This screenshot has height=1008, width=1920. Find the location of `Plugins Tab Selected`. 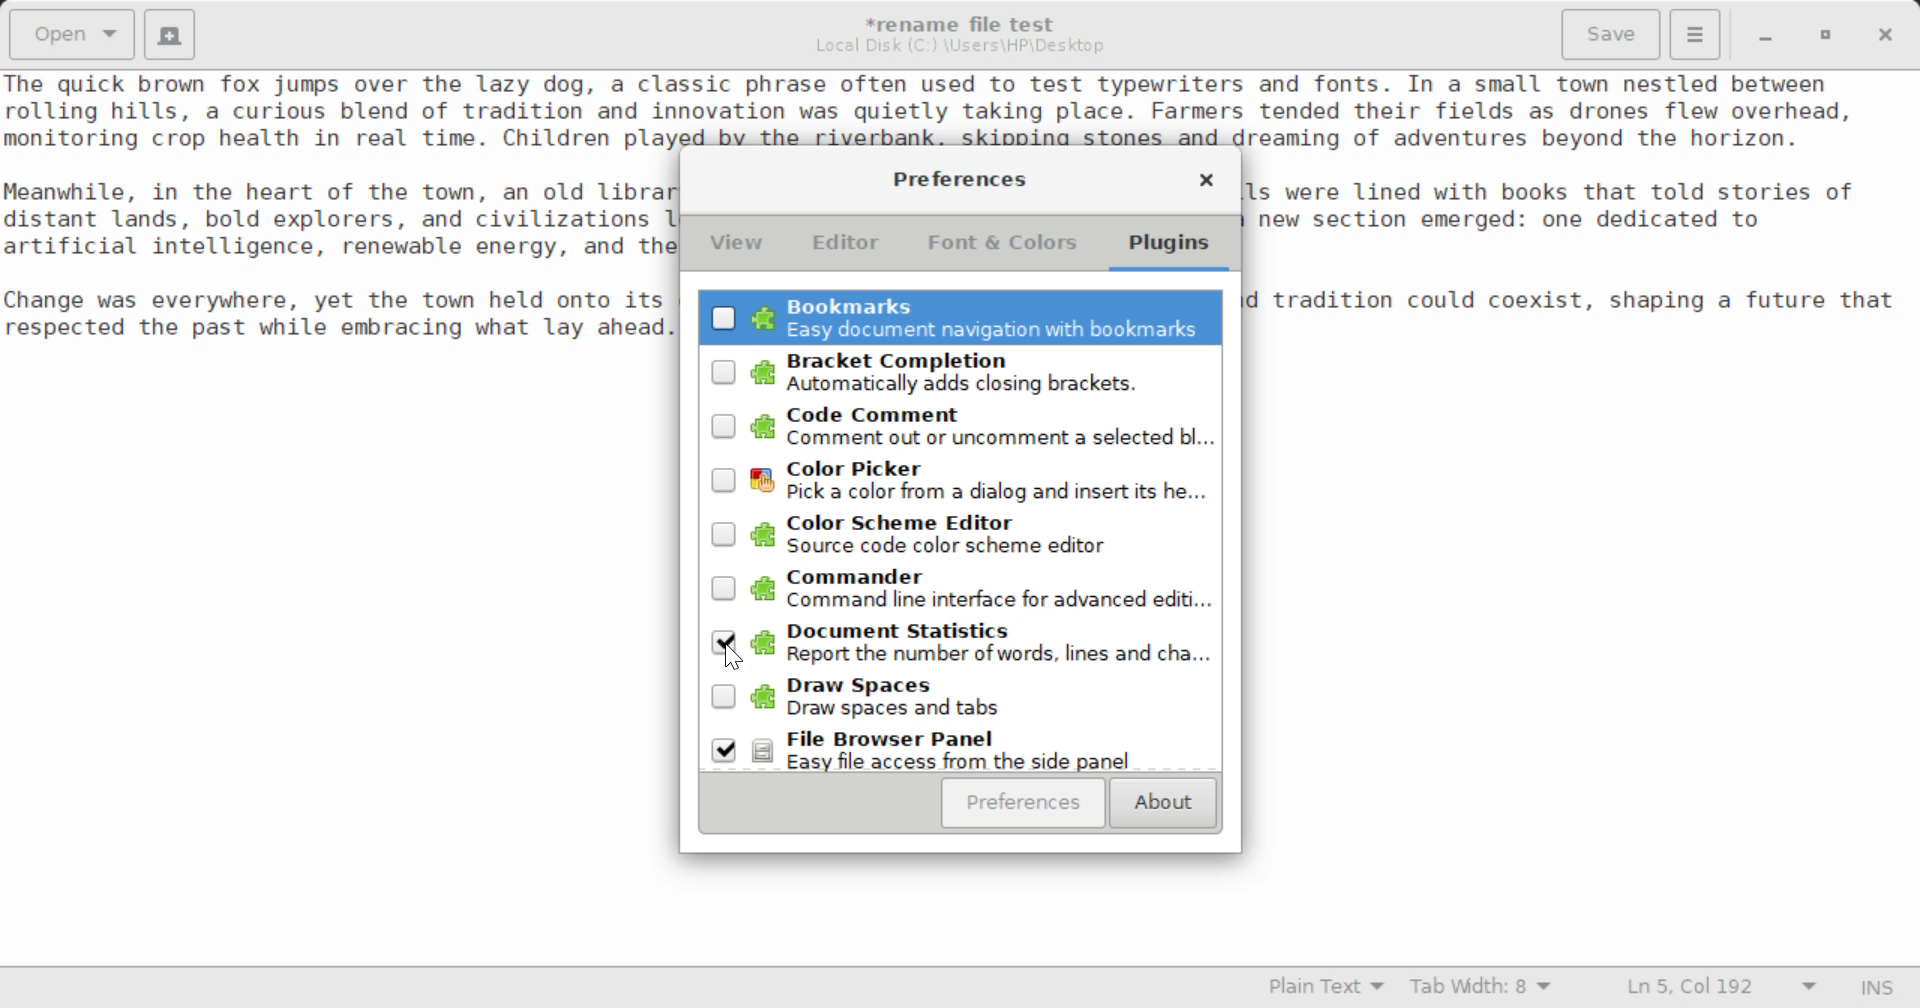

Plugins Tab Selected is located at coordinates (1174, 250).